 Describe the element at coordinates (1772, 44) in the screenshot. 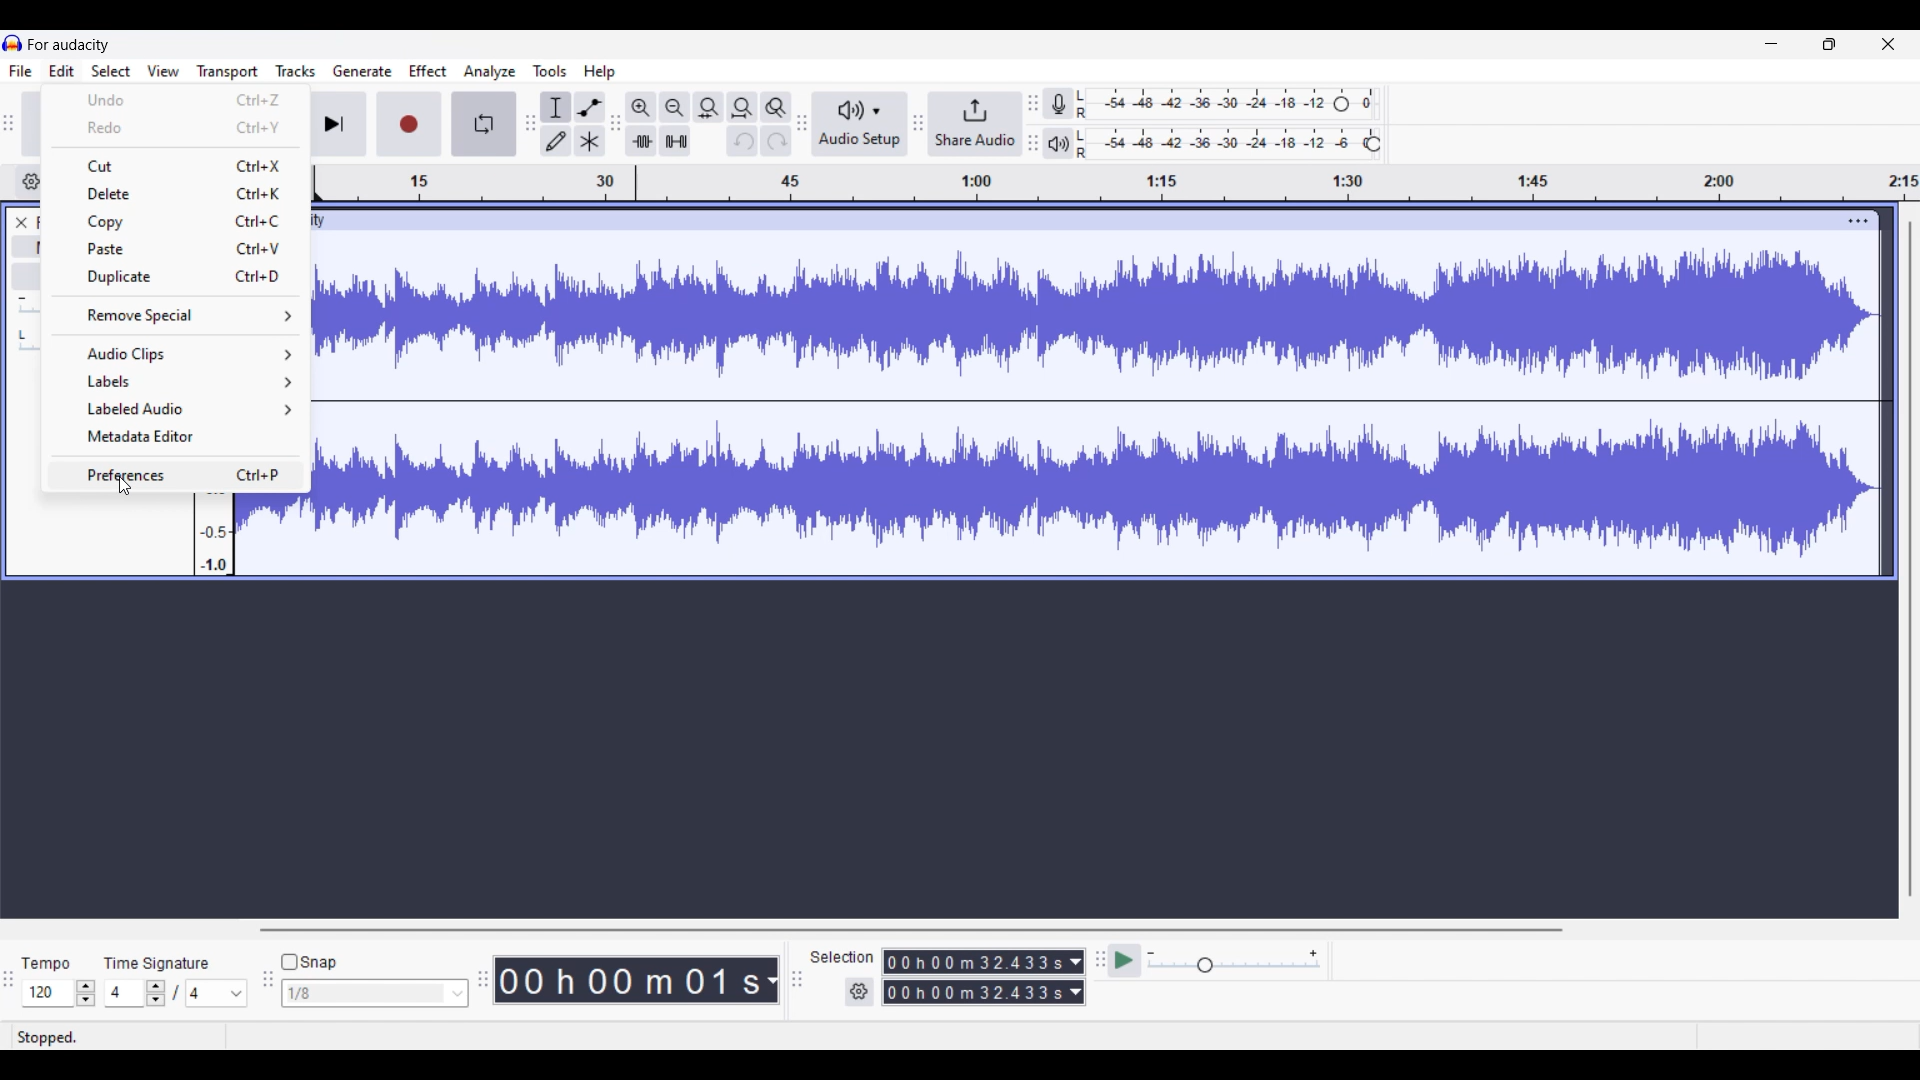

I see `Minimize` at that location.